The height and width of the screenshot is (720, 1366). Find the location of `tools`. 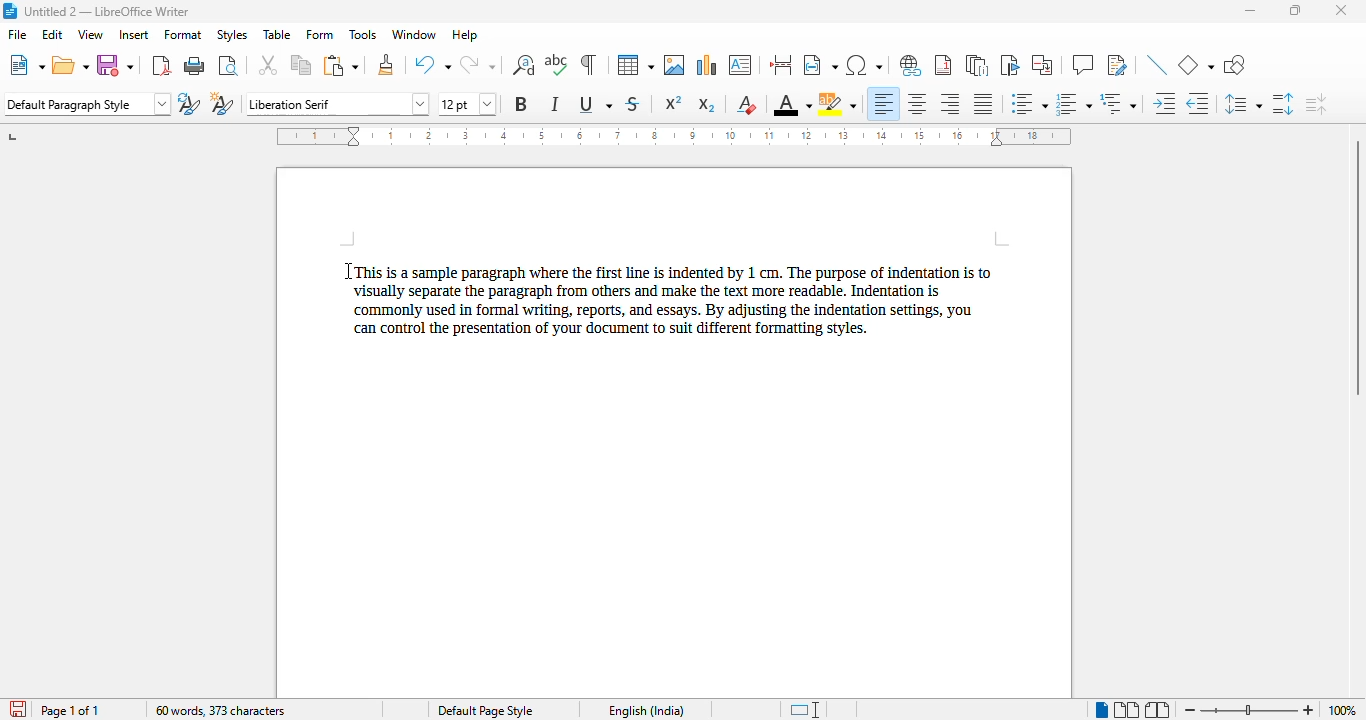

tools is located at coordinates (362, 34).